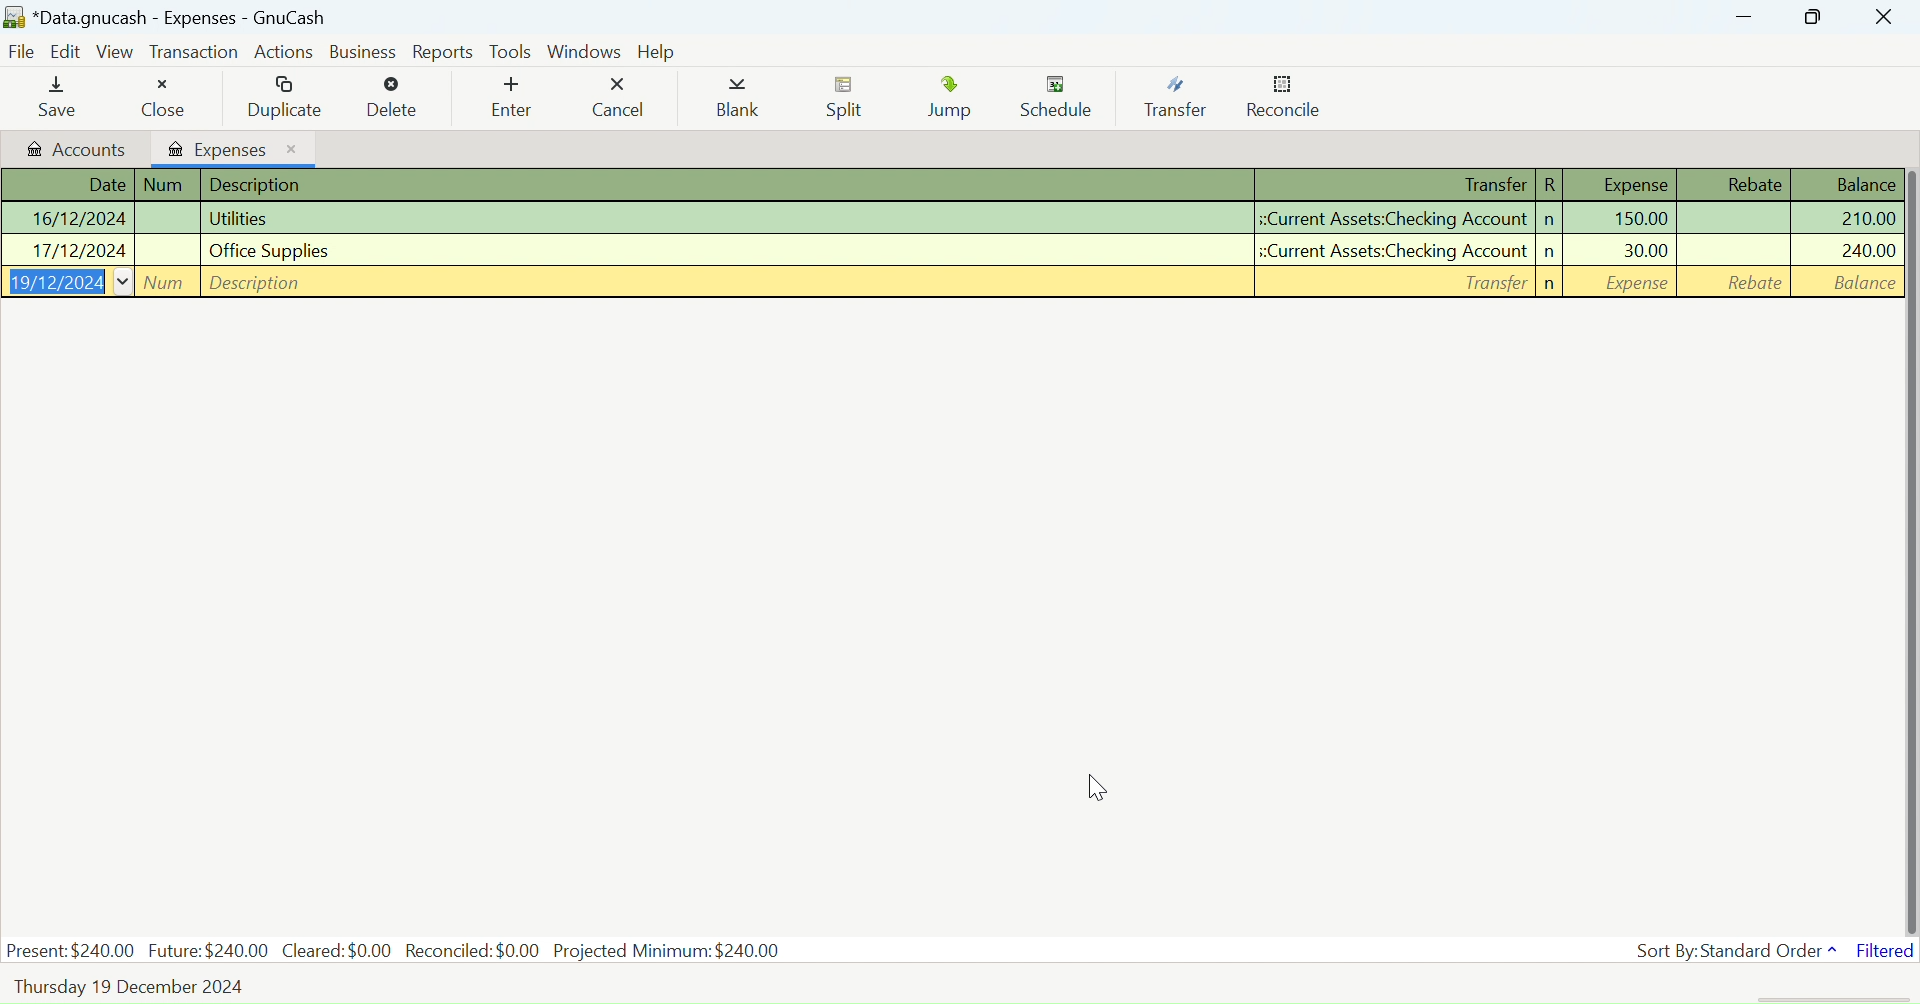 The width and height of the screenshot is (1920, 1004). What do you see at coordinates (1063, 98) in the screenshot?
I see `Schedule` at bounding box center [1063, 98].